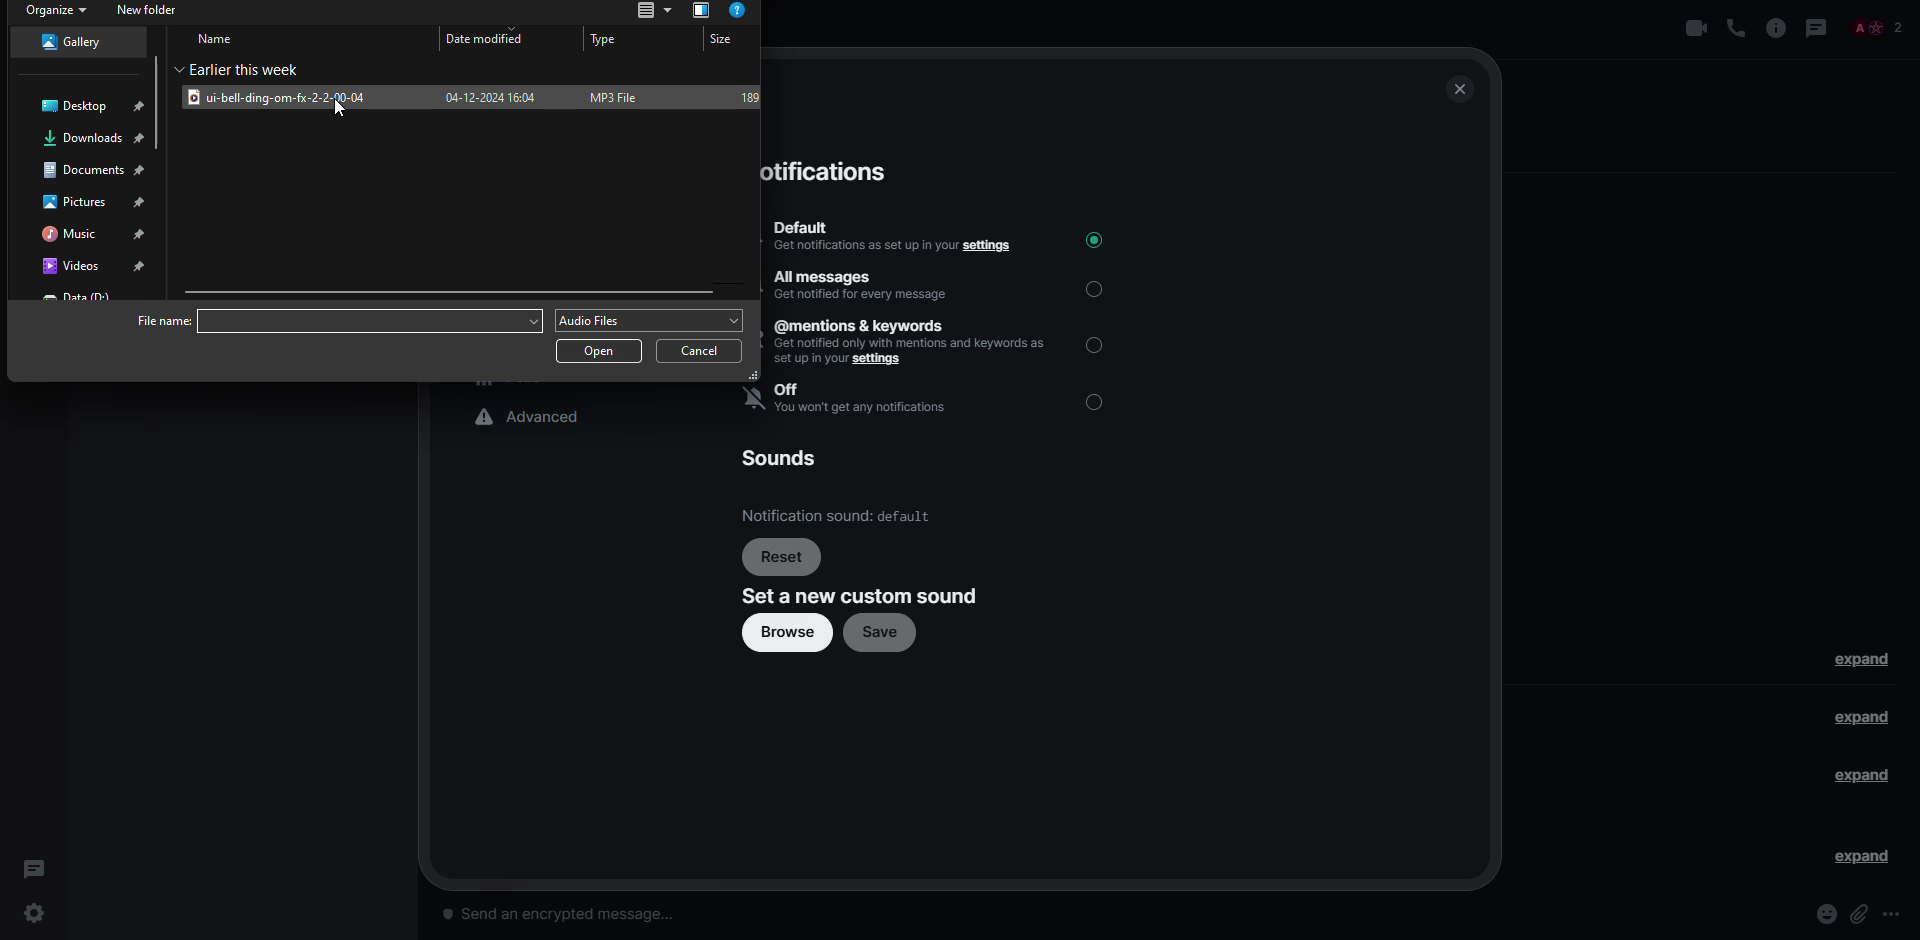  Describe the element at coordinates (1866, 720) in the screenshot. I see `expand` at that location.